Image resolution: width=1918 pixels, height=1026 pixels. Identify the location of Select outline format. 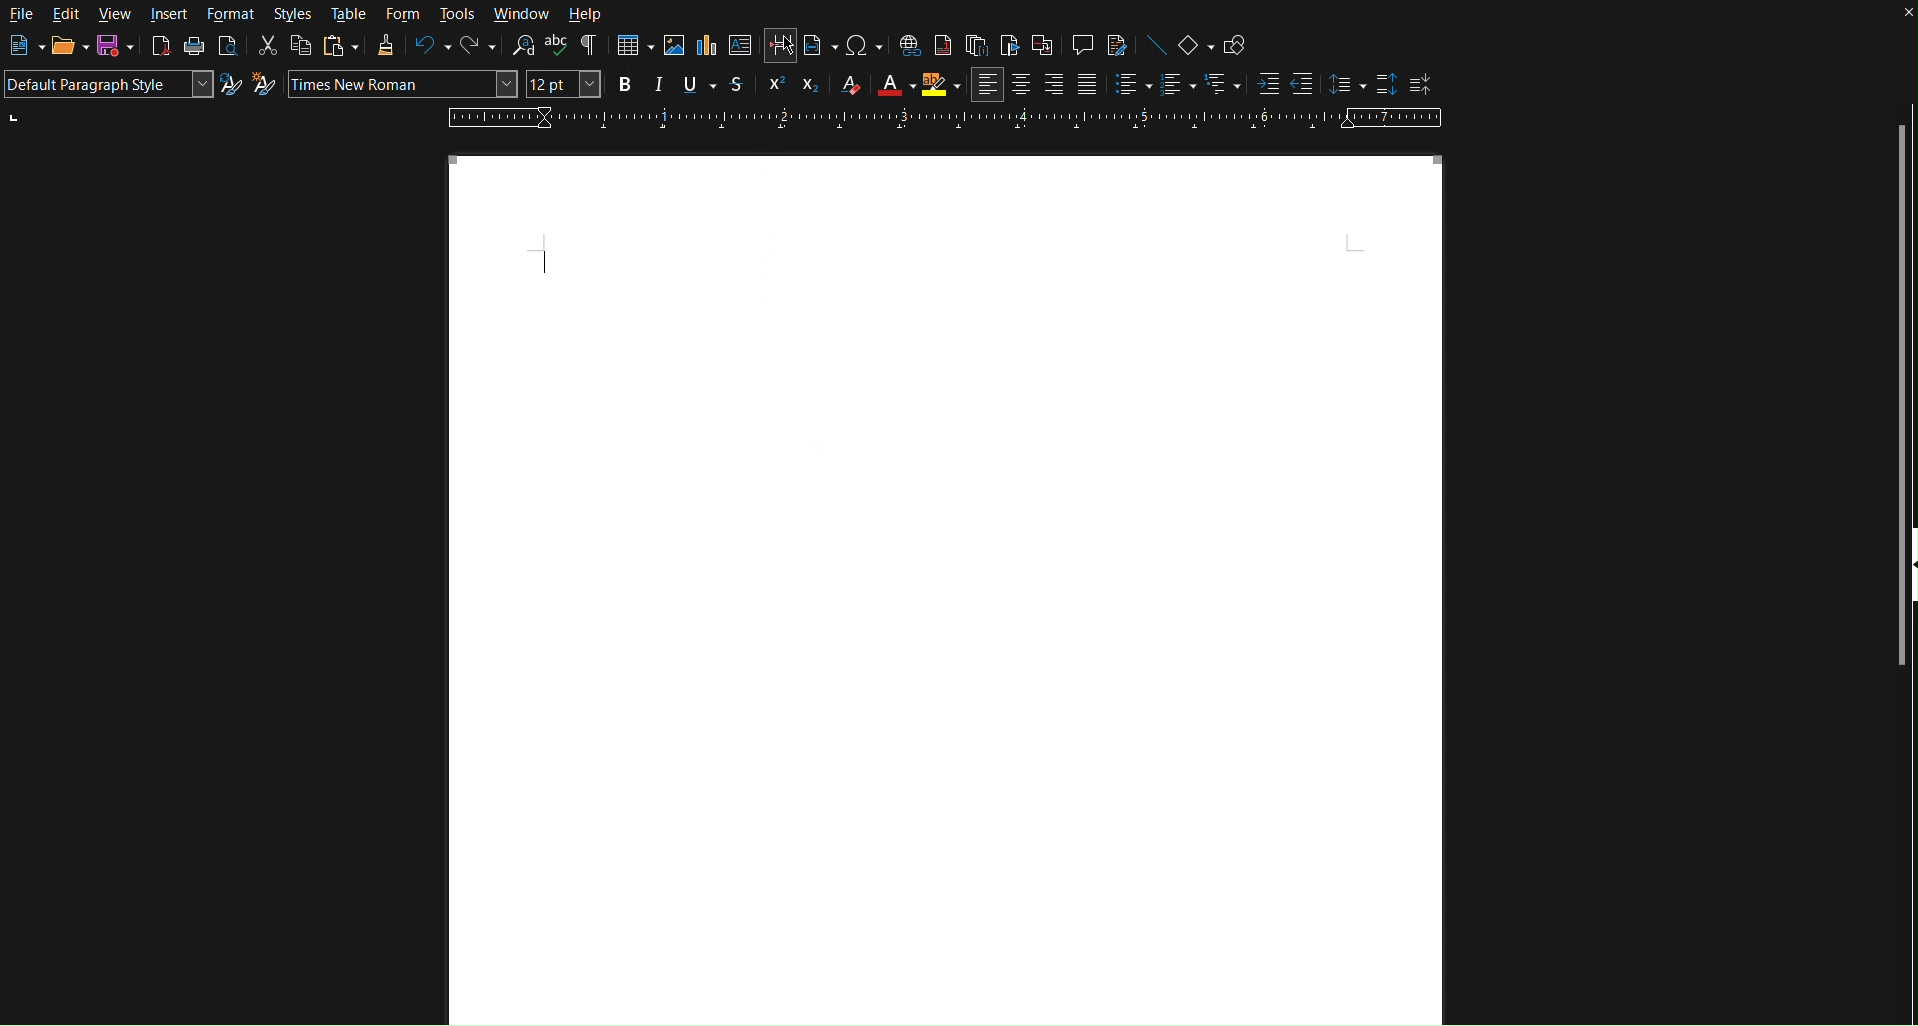
(1222, 85).